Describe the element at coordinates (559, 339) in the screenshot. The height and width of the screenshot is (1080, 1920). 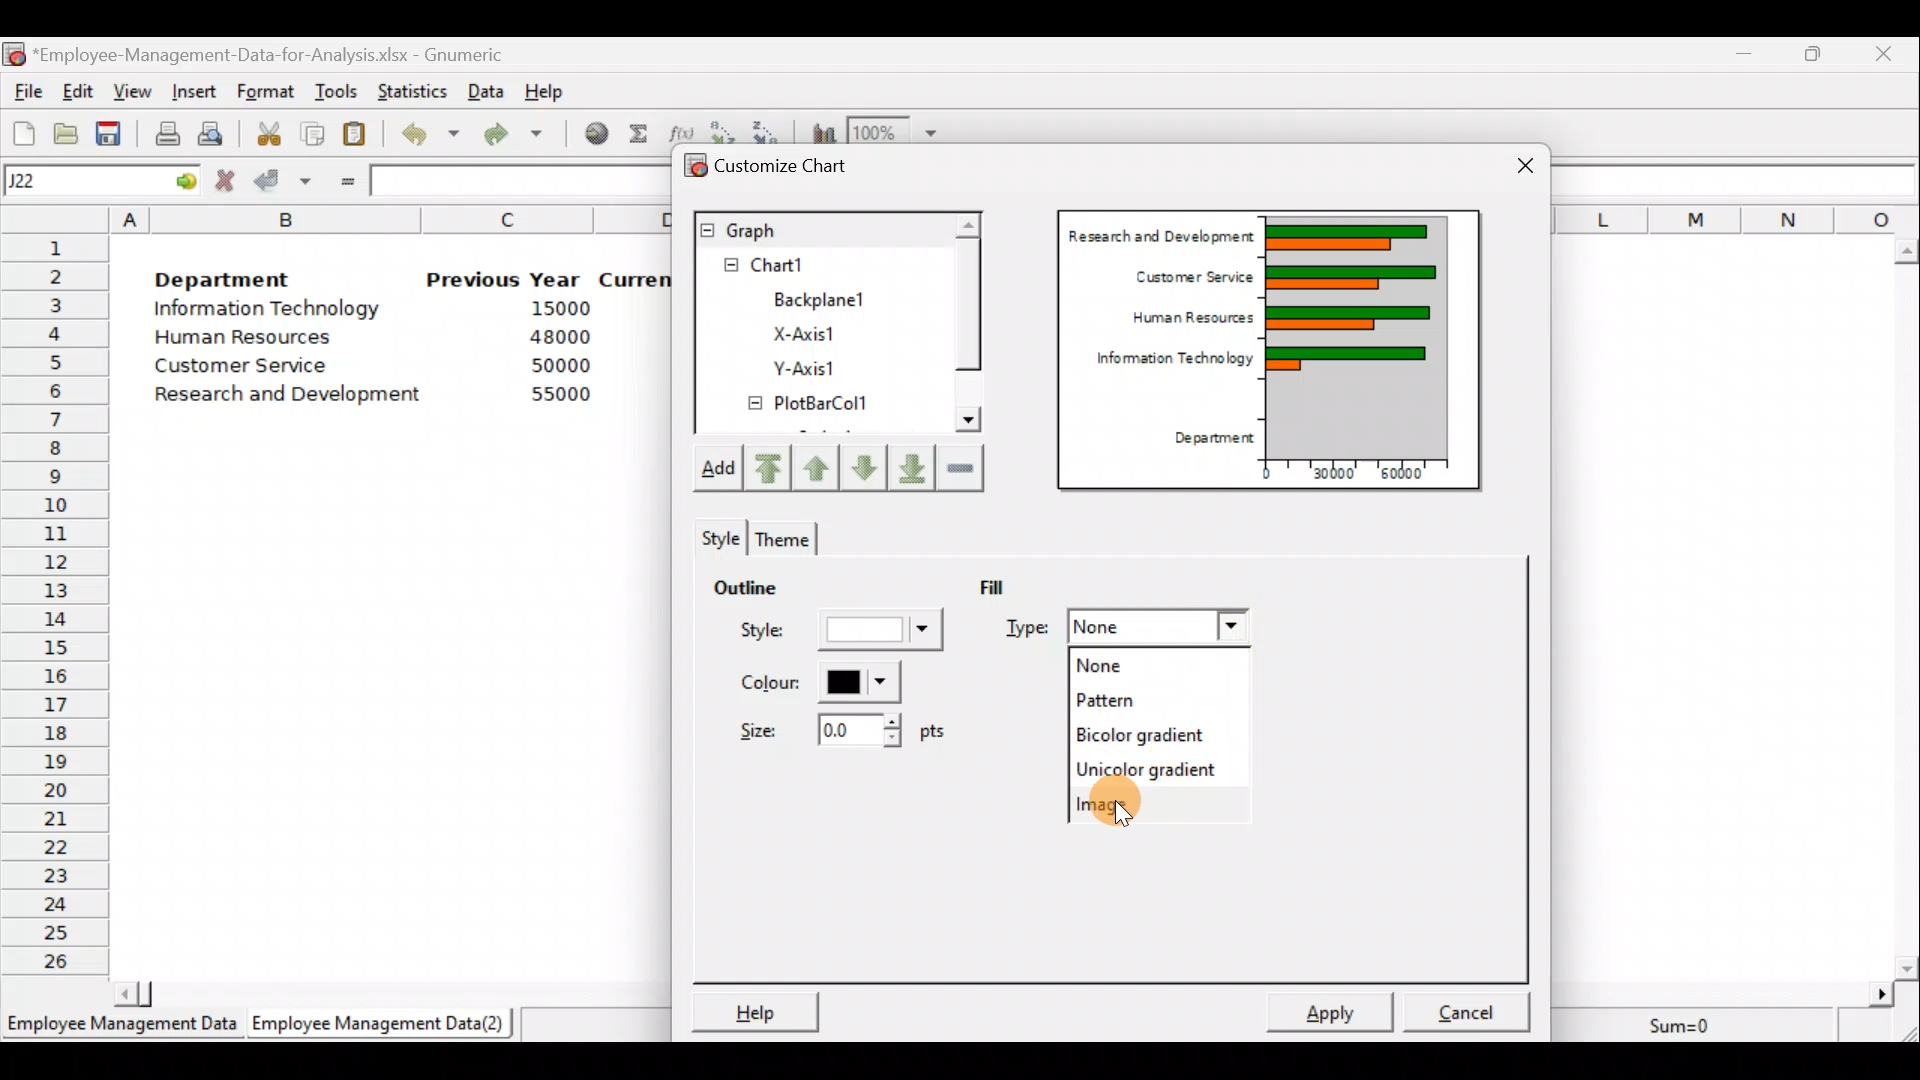
I see `48000` at that location.